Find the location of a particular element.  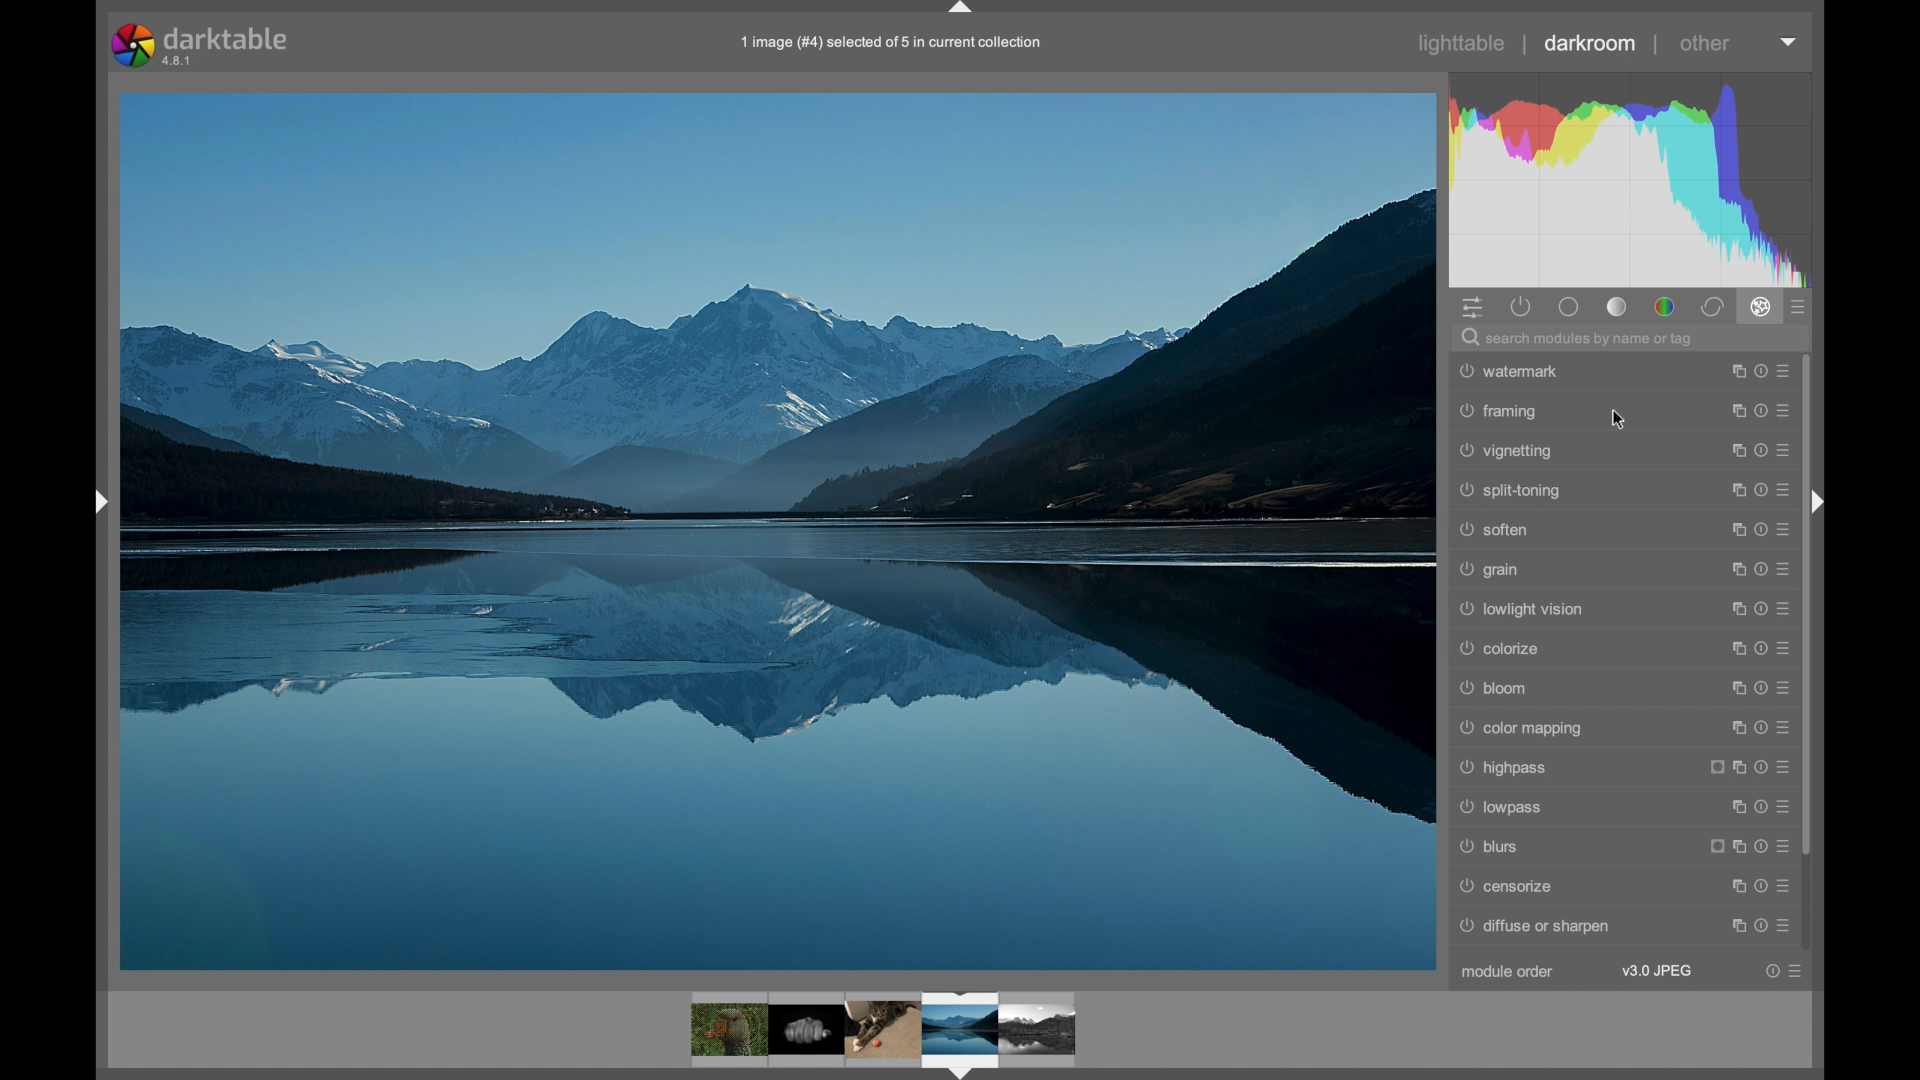

split-toning is located at coordinates (1511, 492).